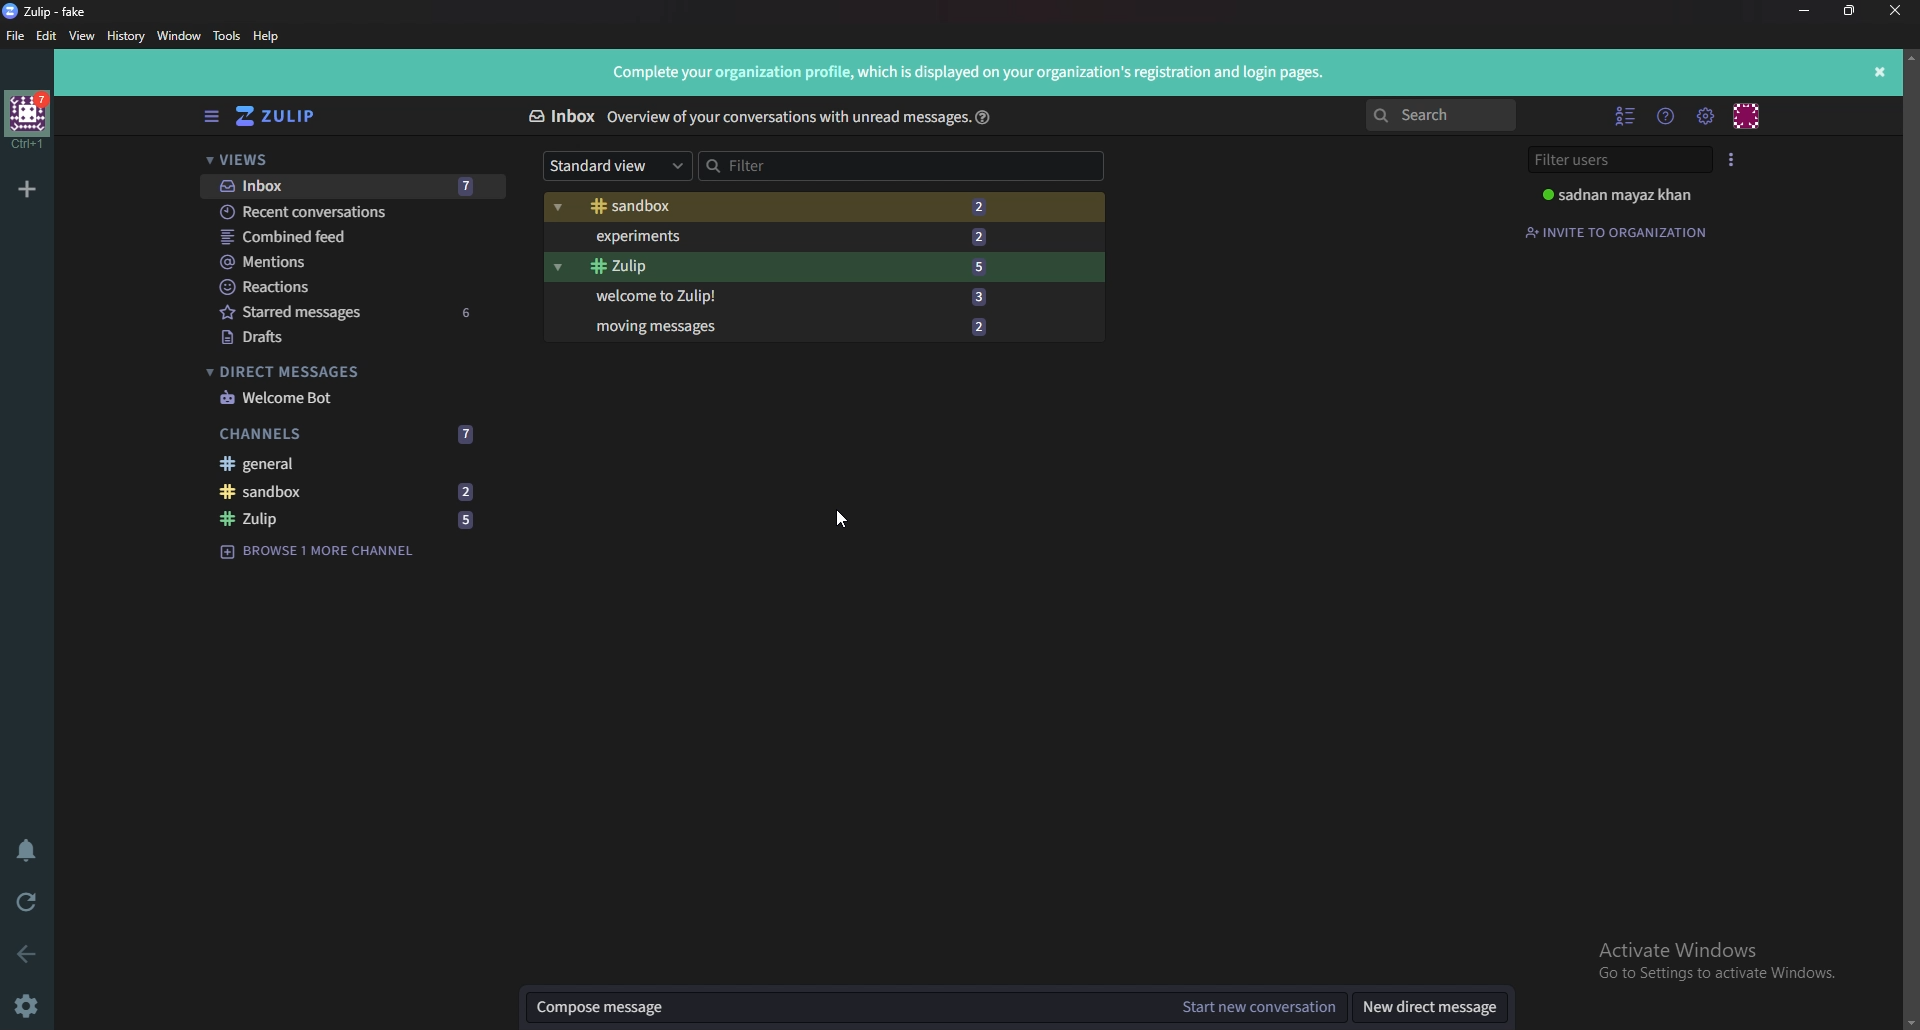 The width and height of the screenshot is (1920, 1030). What do you see at coordinates (126, 37) in the screenshot?
I see `History` at bounding box center [126, 37].